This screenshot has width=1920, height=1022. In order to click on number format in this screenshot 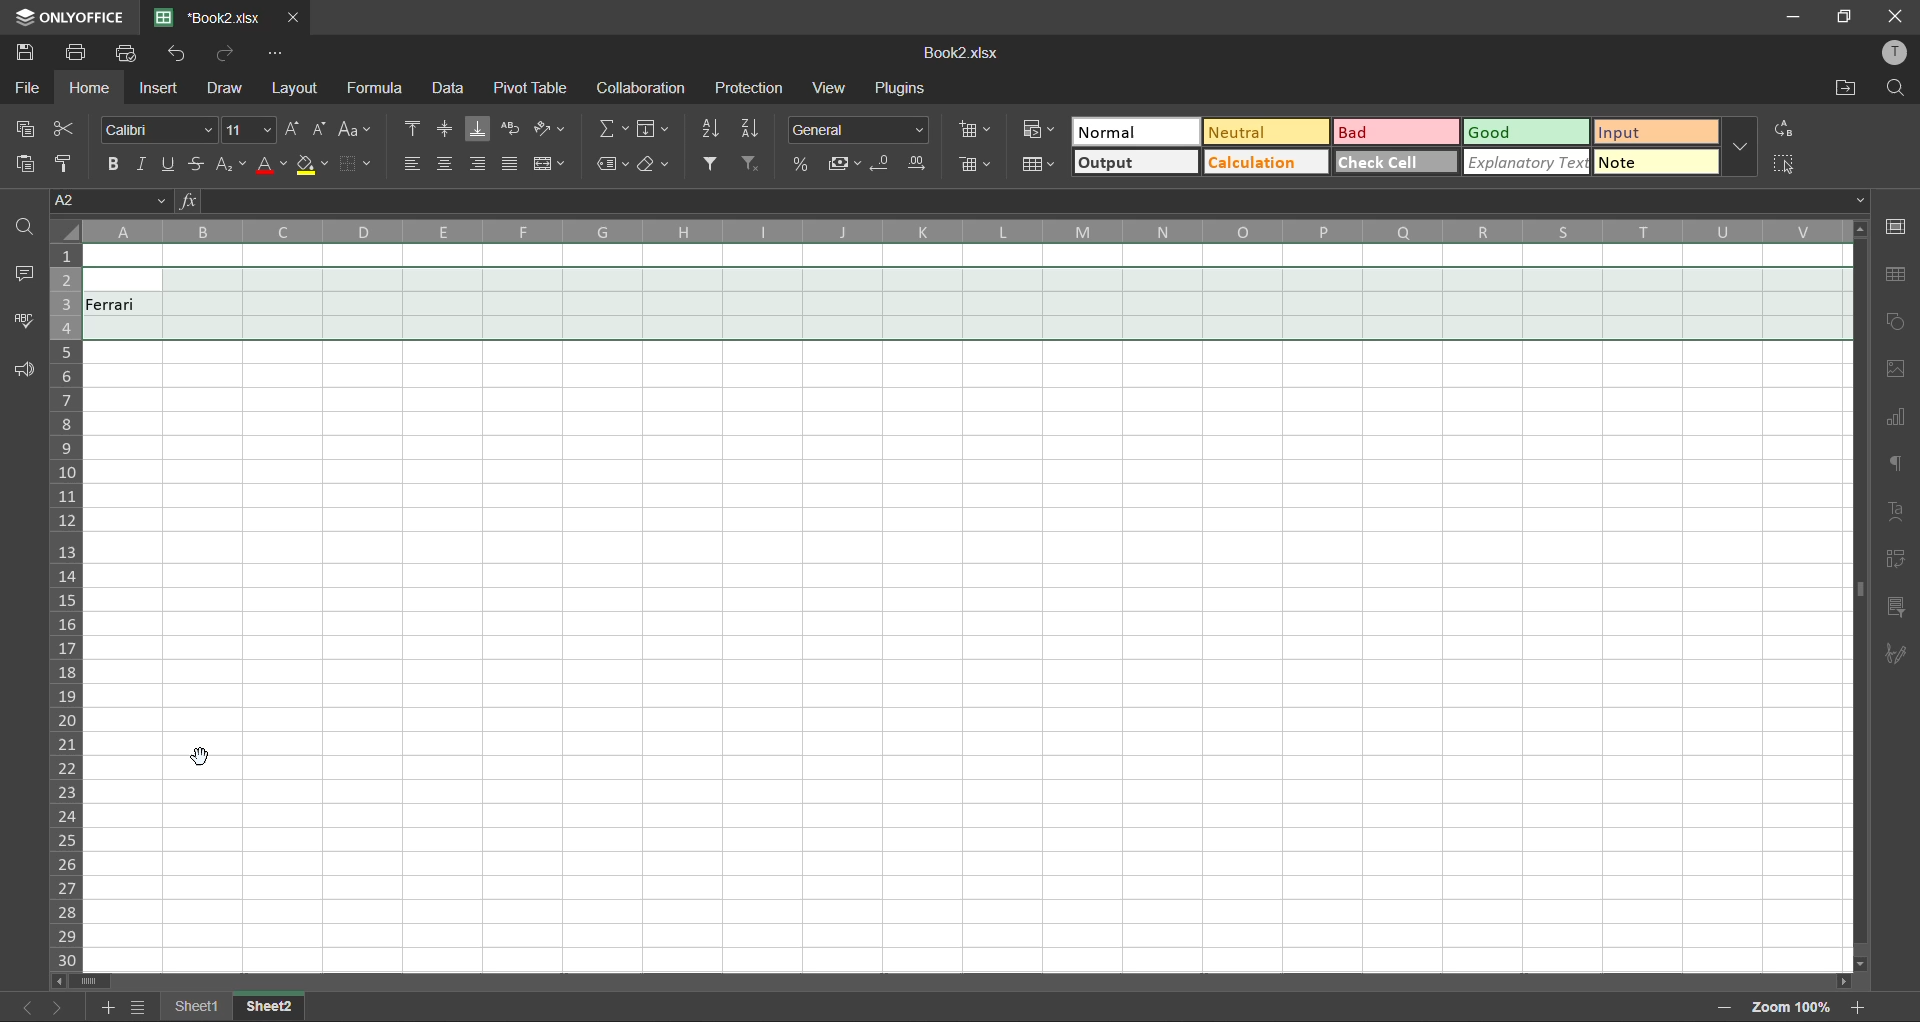, I will do `click(863, 130)`.